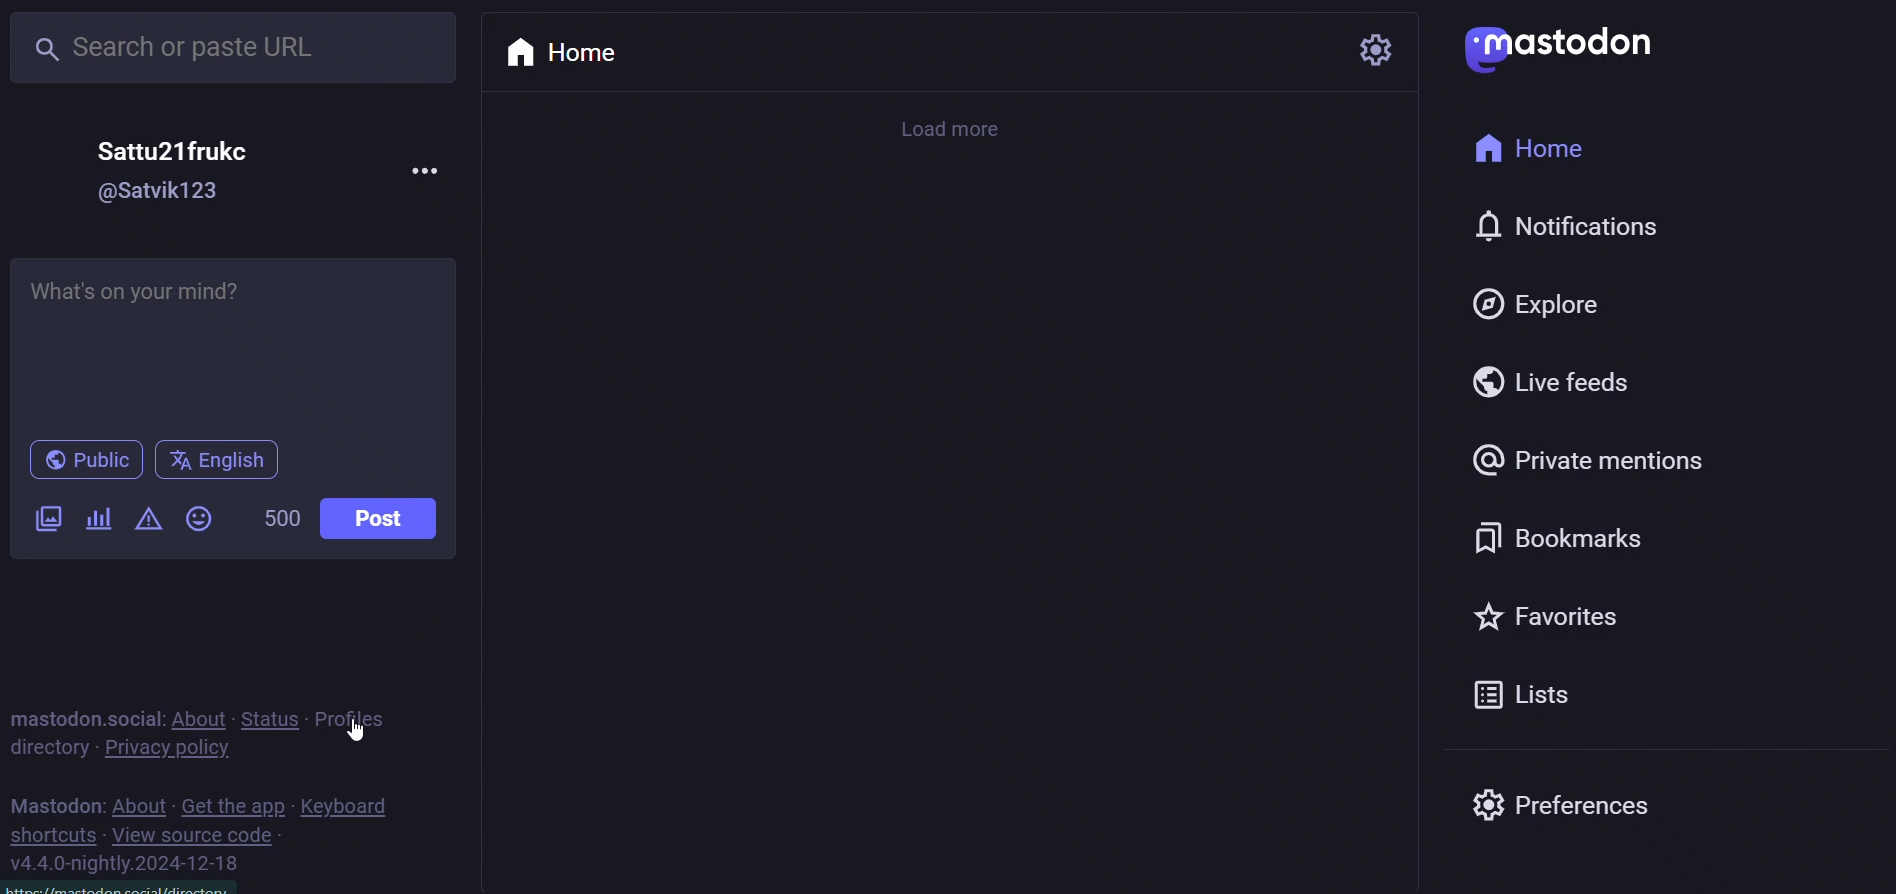 This screenshot has width=1896, height=894. I want to click on more, so click(424, 176).